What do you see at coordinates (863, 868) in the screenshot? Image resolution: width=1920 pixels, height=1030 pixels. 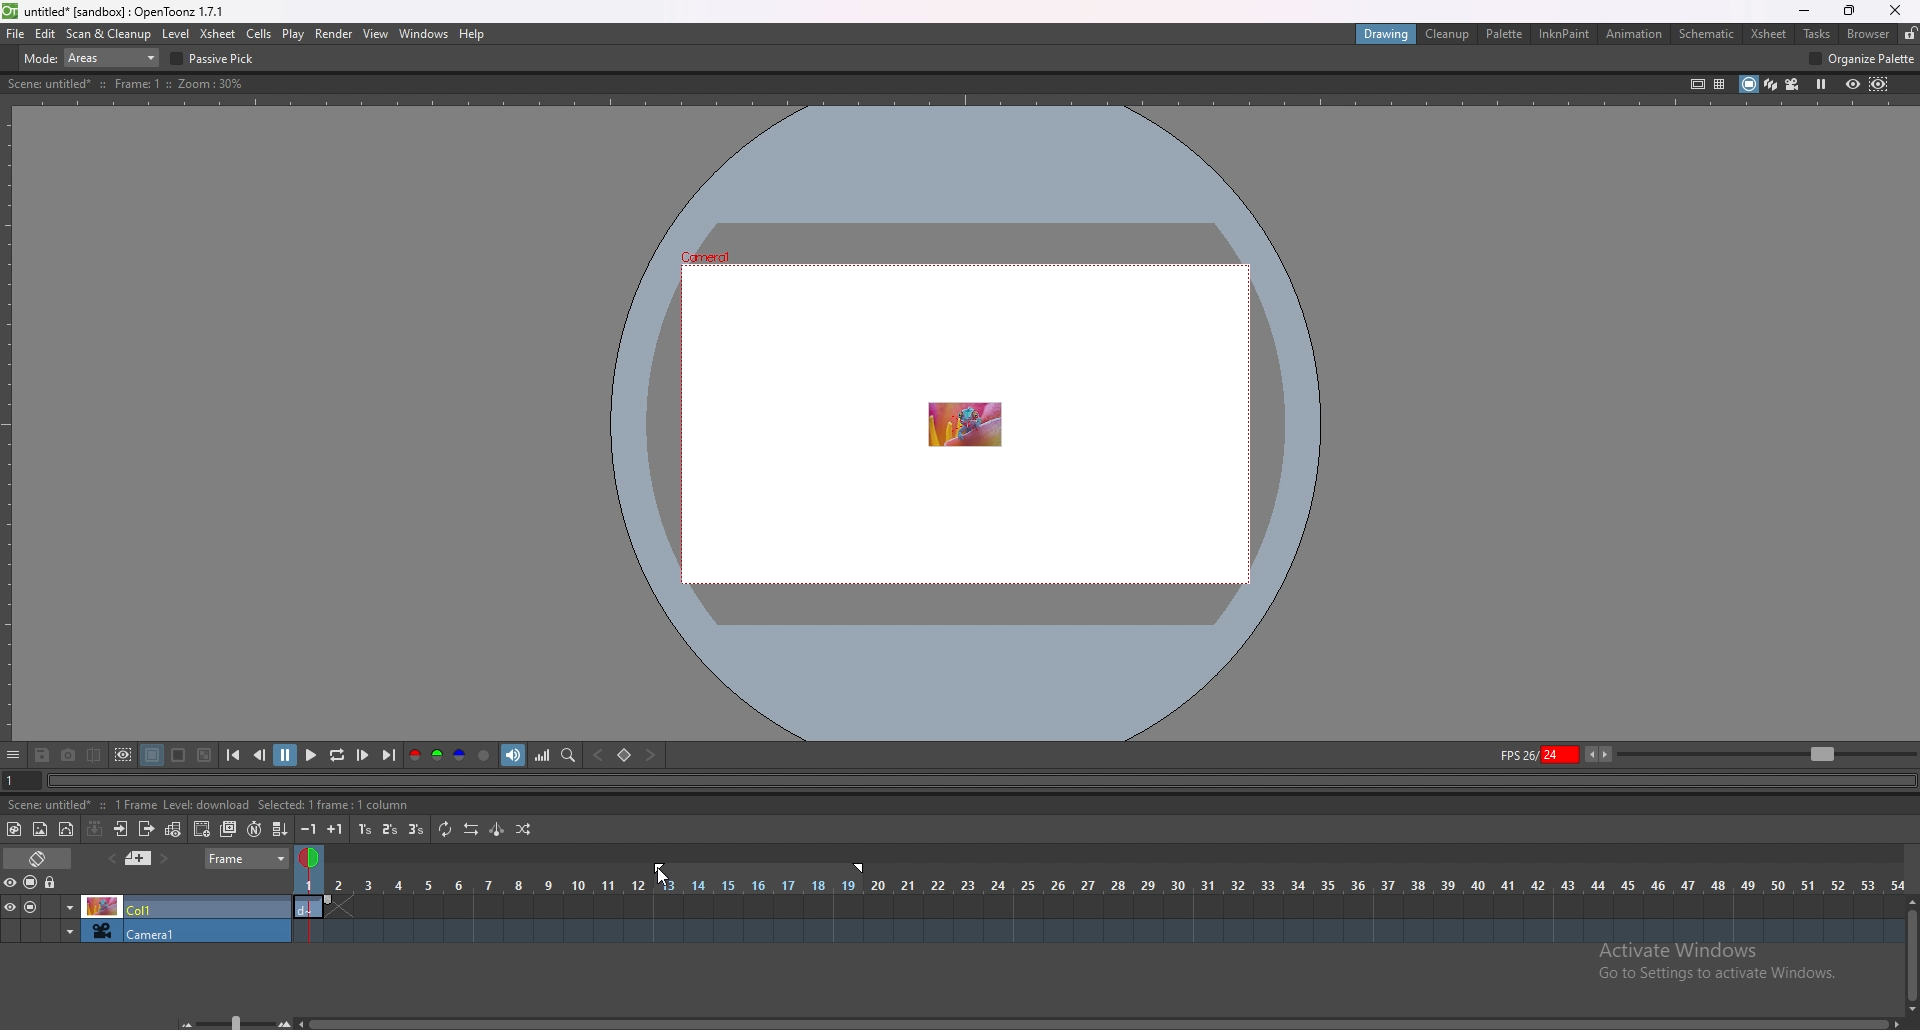 I see `end frame` at bounding box center [863, 868].